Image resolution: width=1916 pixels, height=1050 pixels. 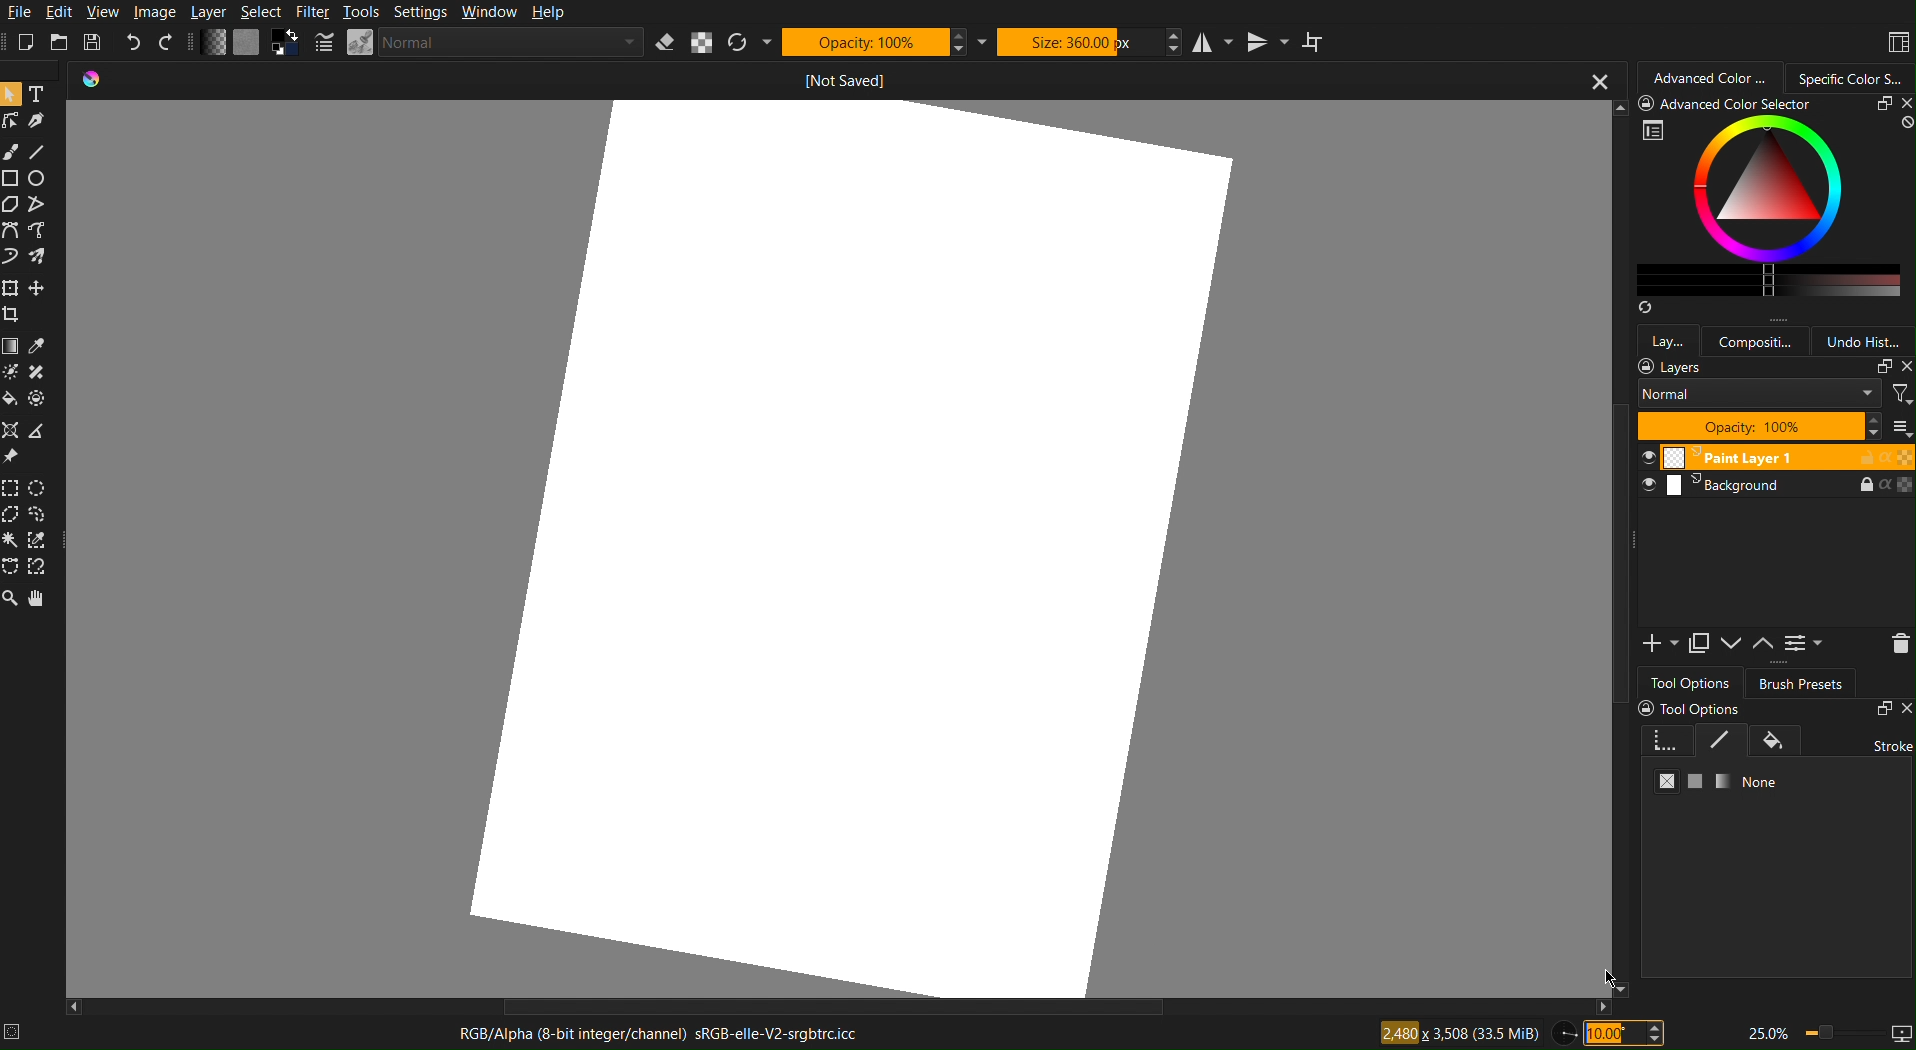 What do you see at coordinates (10, 456) in the screenshot?
I see `Reference Image Tool` at bounding box center [10, 456].